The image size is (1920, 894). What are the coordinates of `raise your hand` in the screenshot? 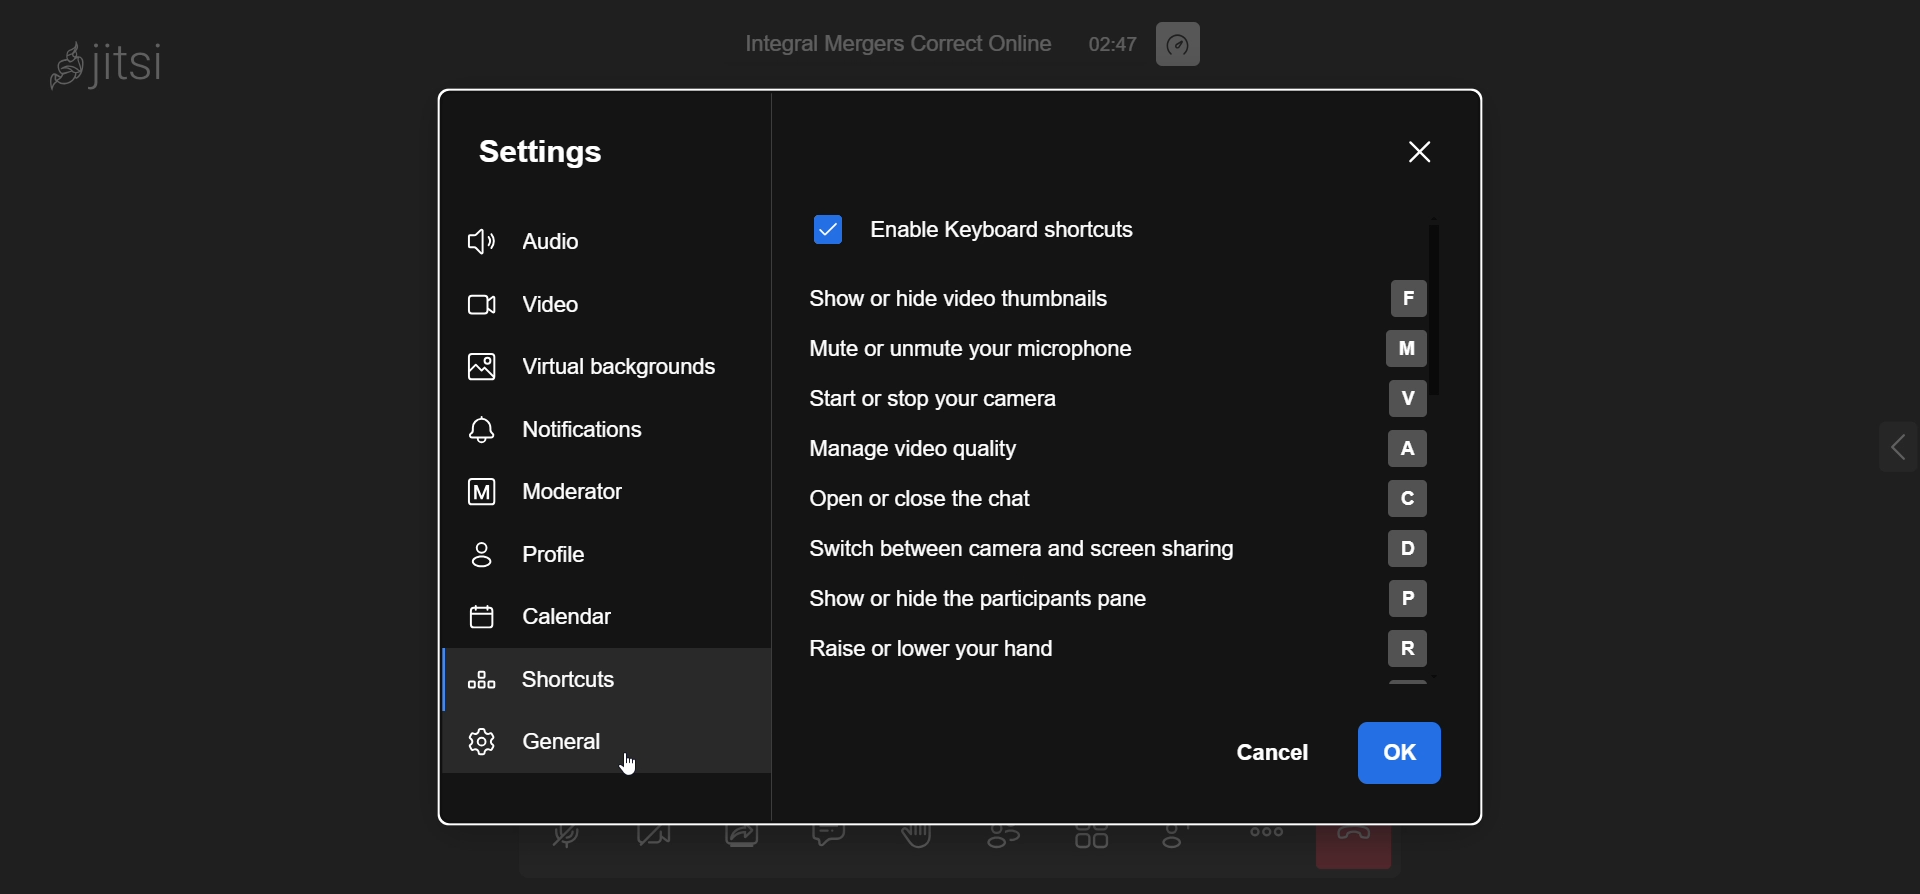 It's located at (917, 835).